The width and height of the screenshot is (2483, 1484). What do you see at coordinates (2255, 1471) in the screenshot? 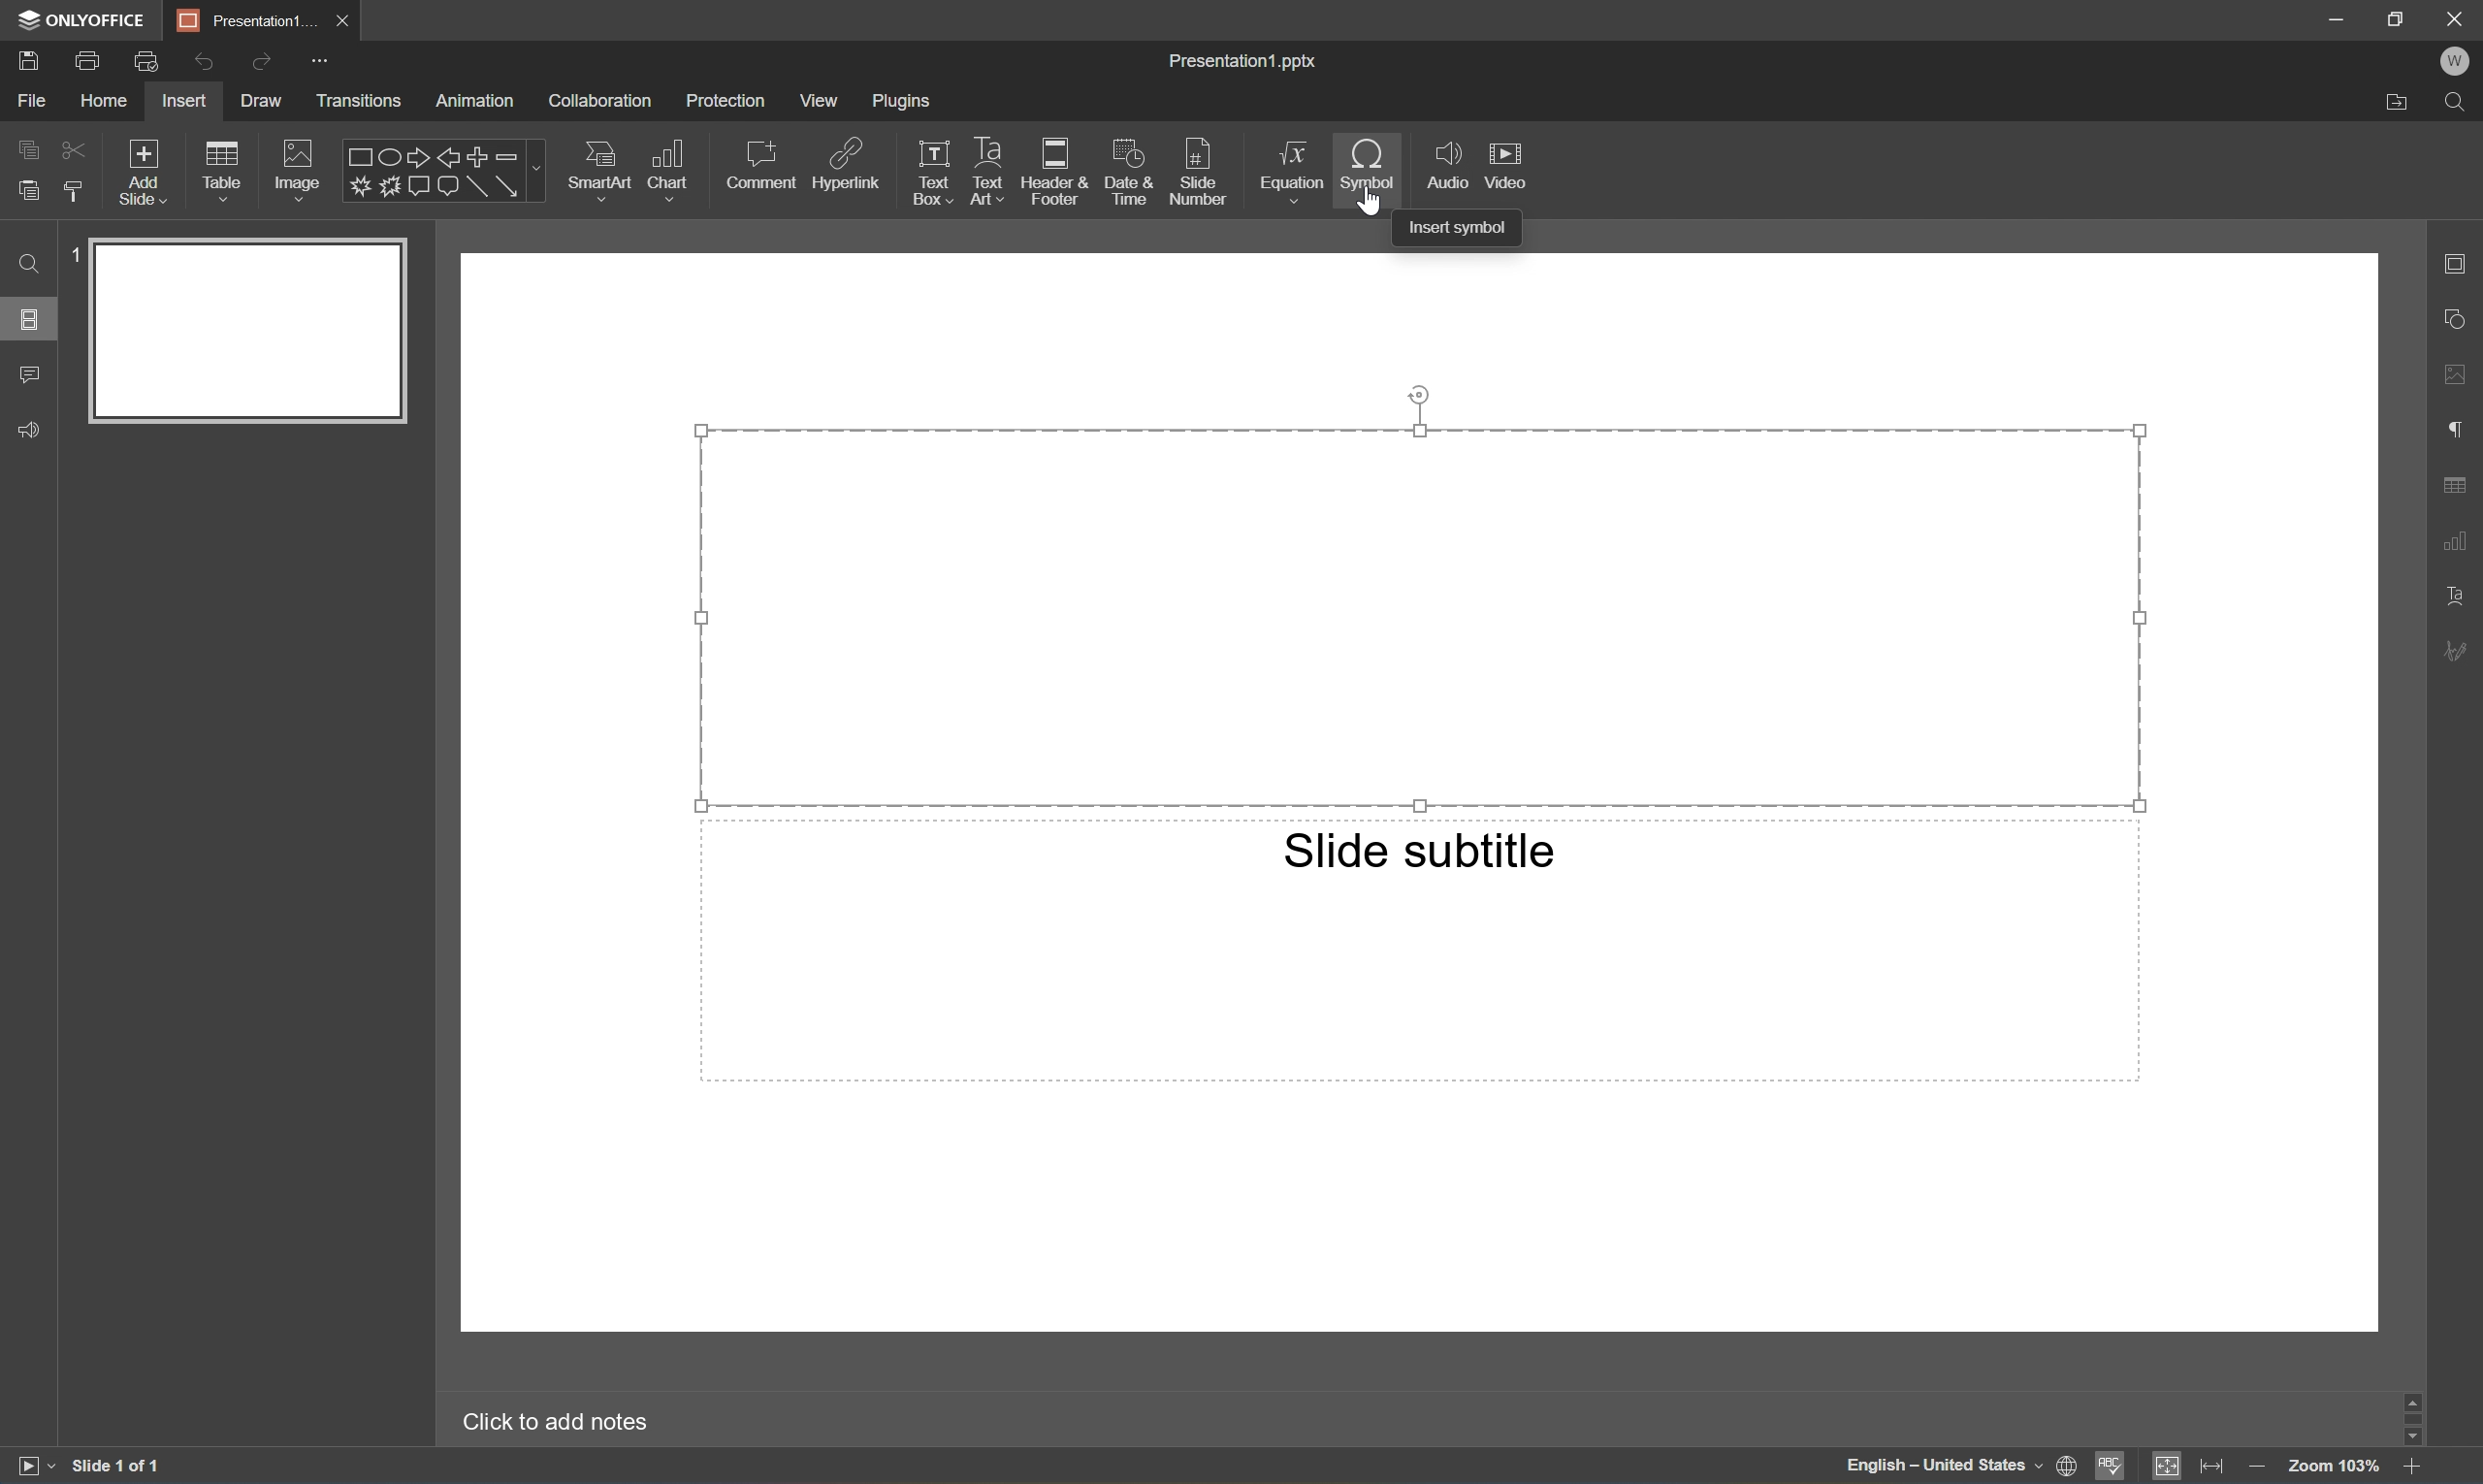
I see `Zoom out` at bounding box center [2255, 1471].